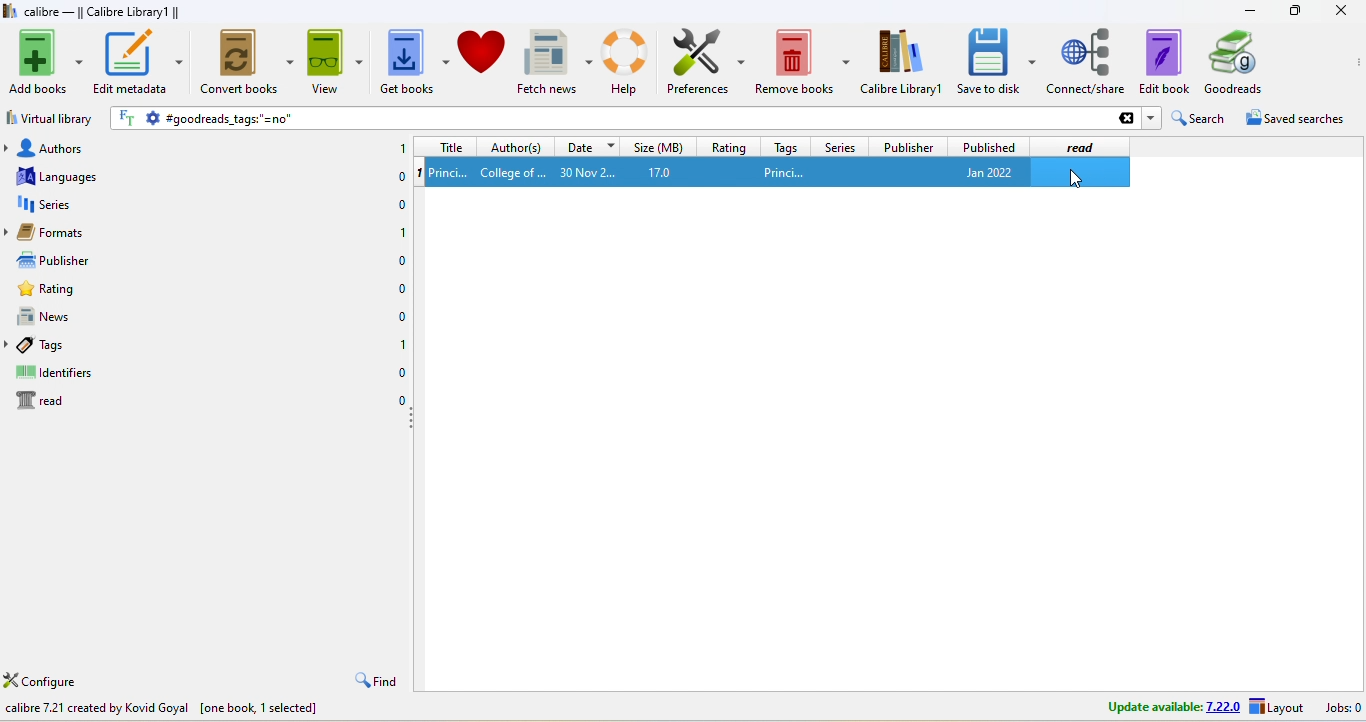 The height and width of the screenshot is (722, 1366). I want to click on help, so click(627, 63).